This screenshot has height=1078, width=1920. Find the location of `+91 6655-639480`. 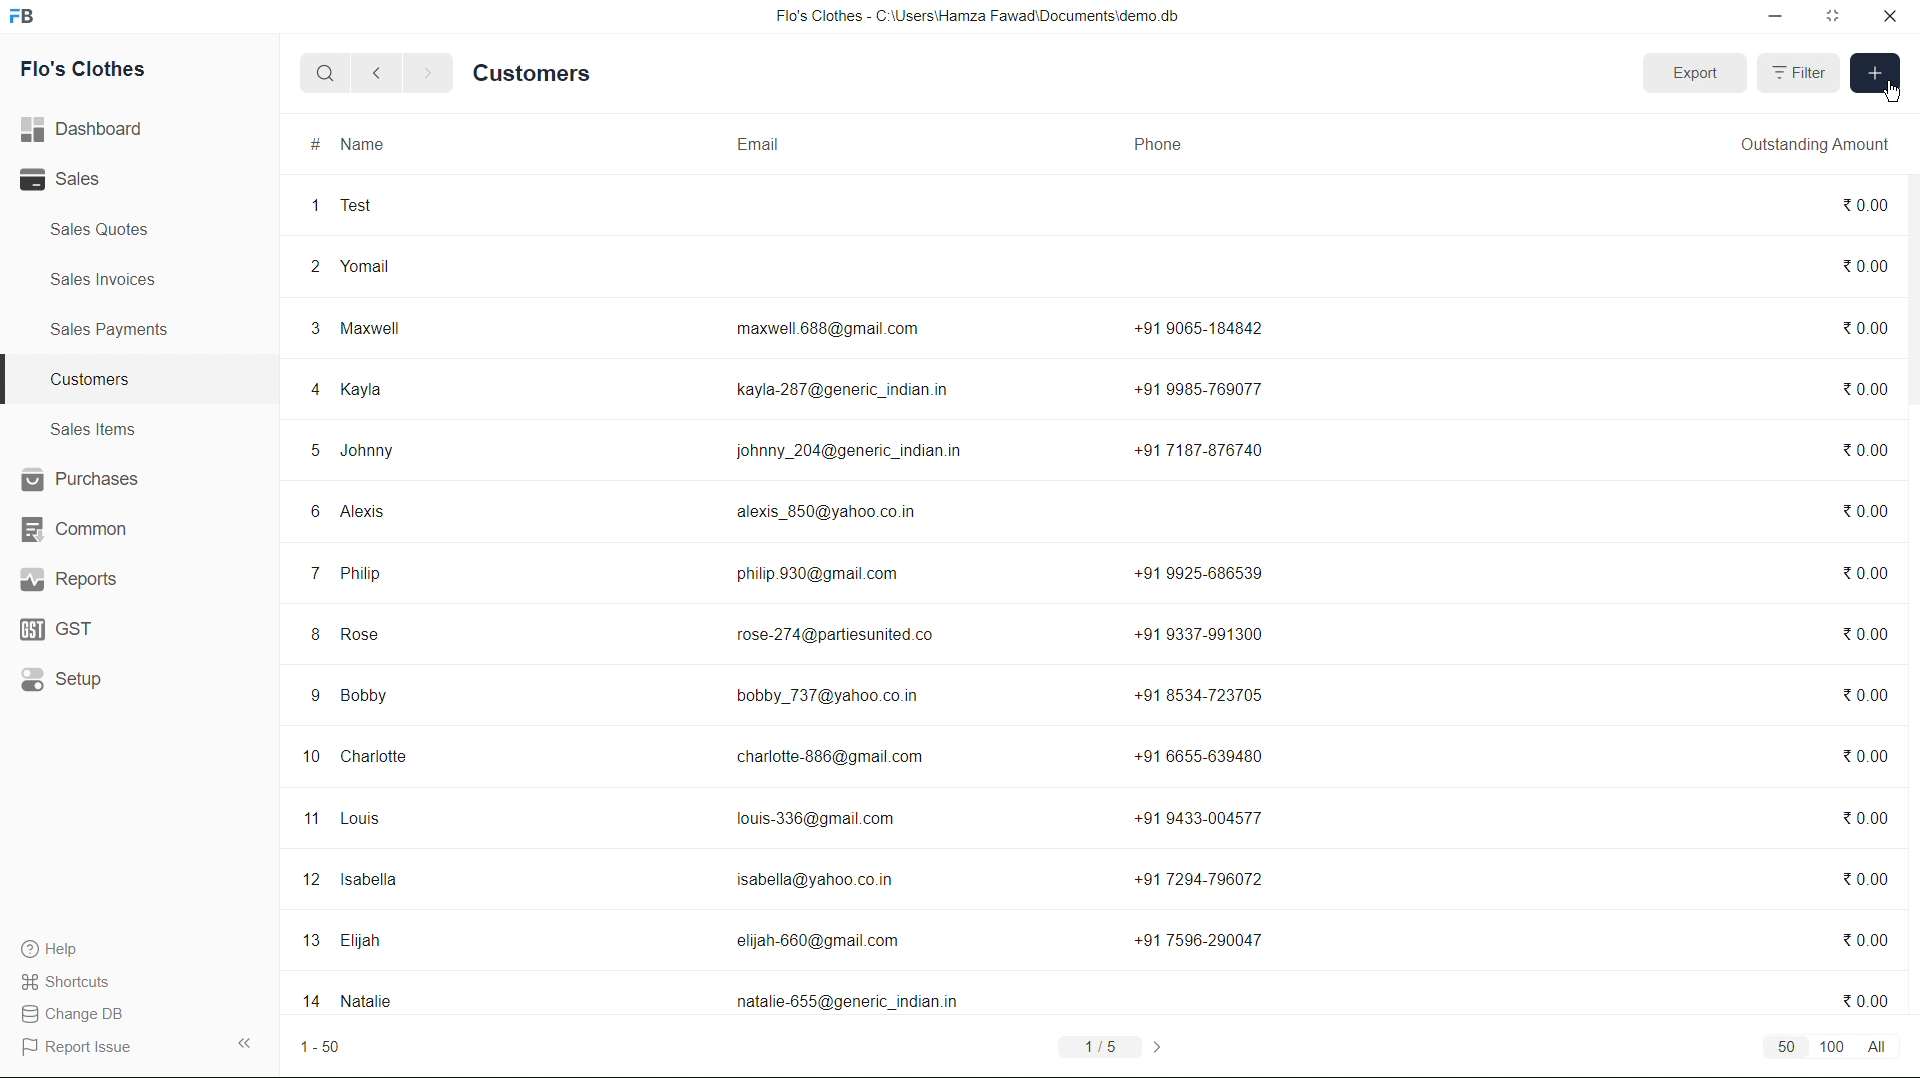

+91 6655-639480 is located at coordinates (1196, 755).